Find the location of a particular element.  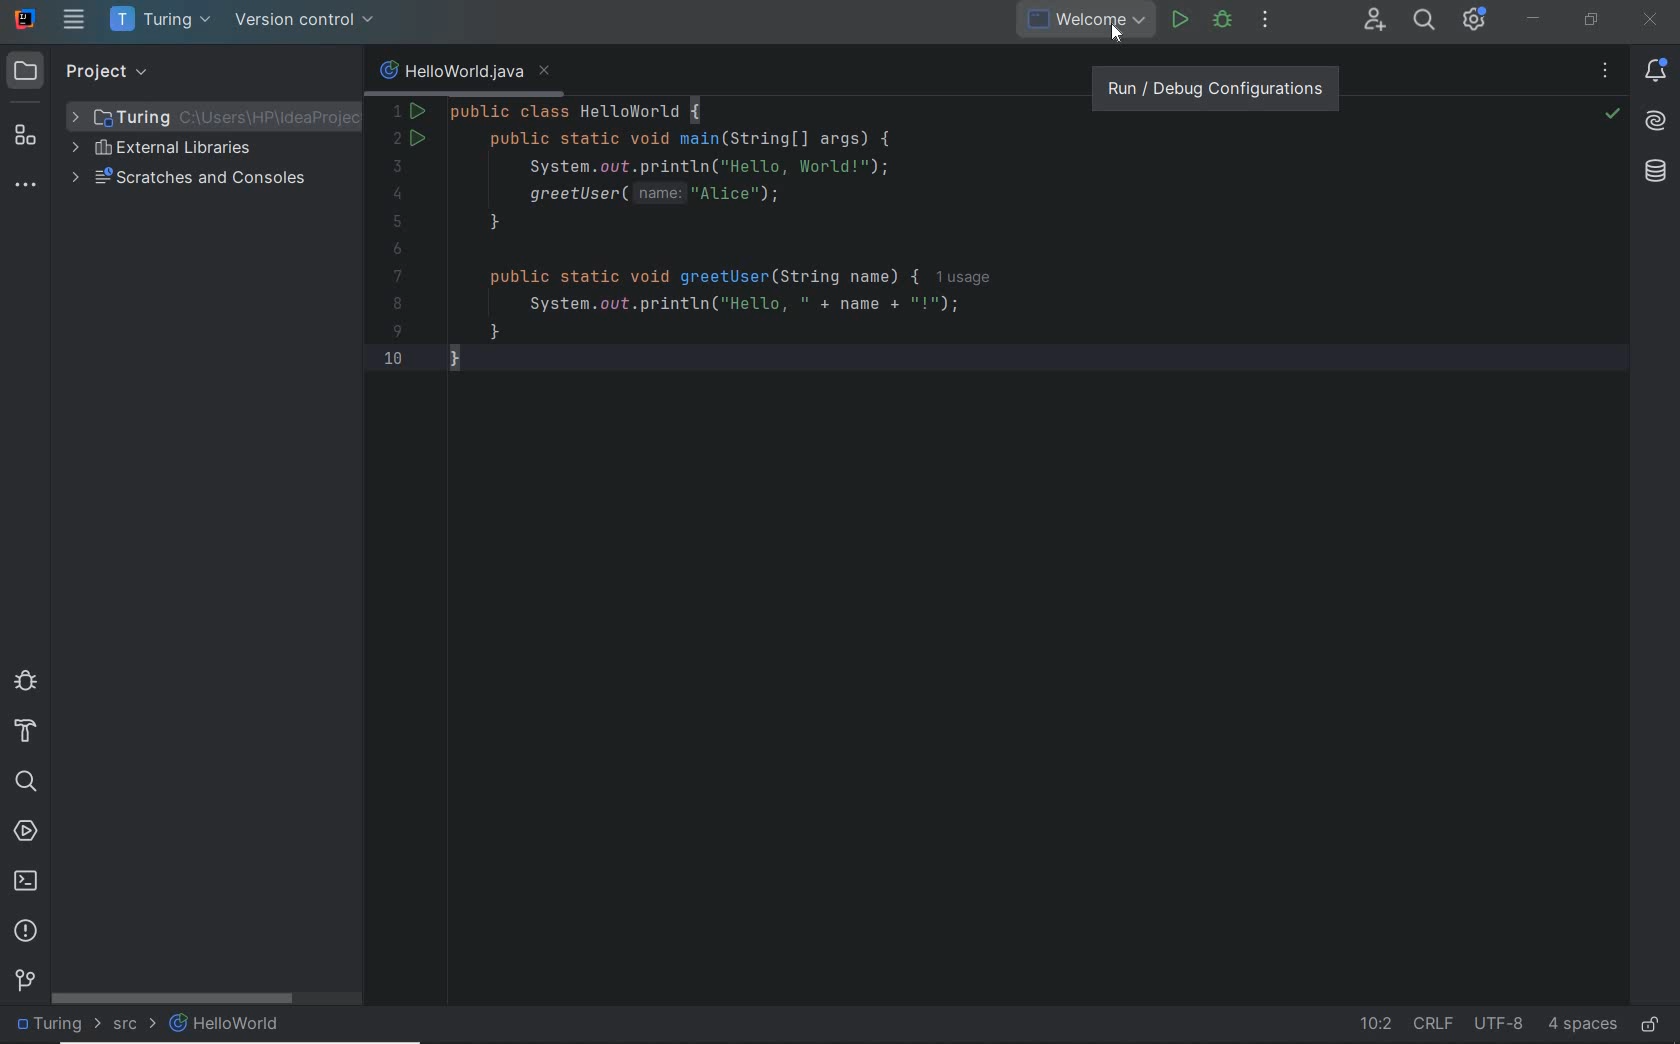

codes is located at coordinates (861, 238).